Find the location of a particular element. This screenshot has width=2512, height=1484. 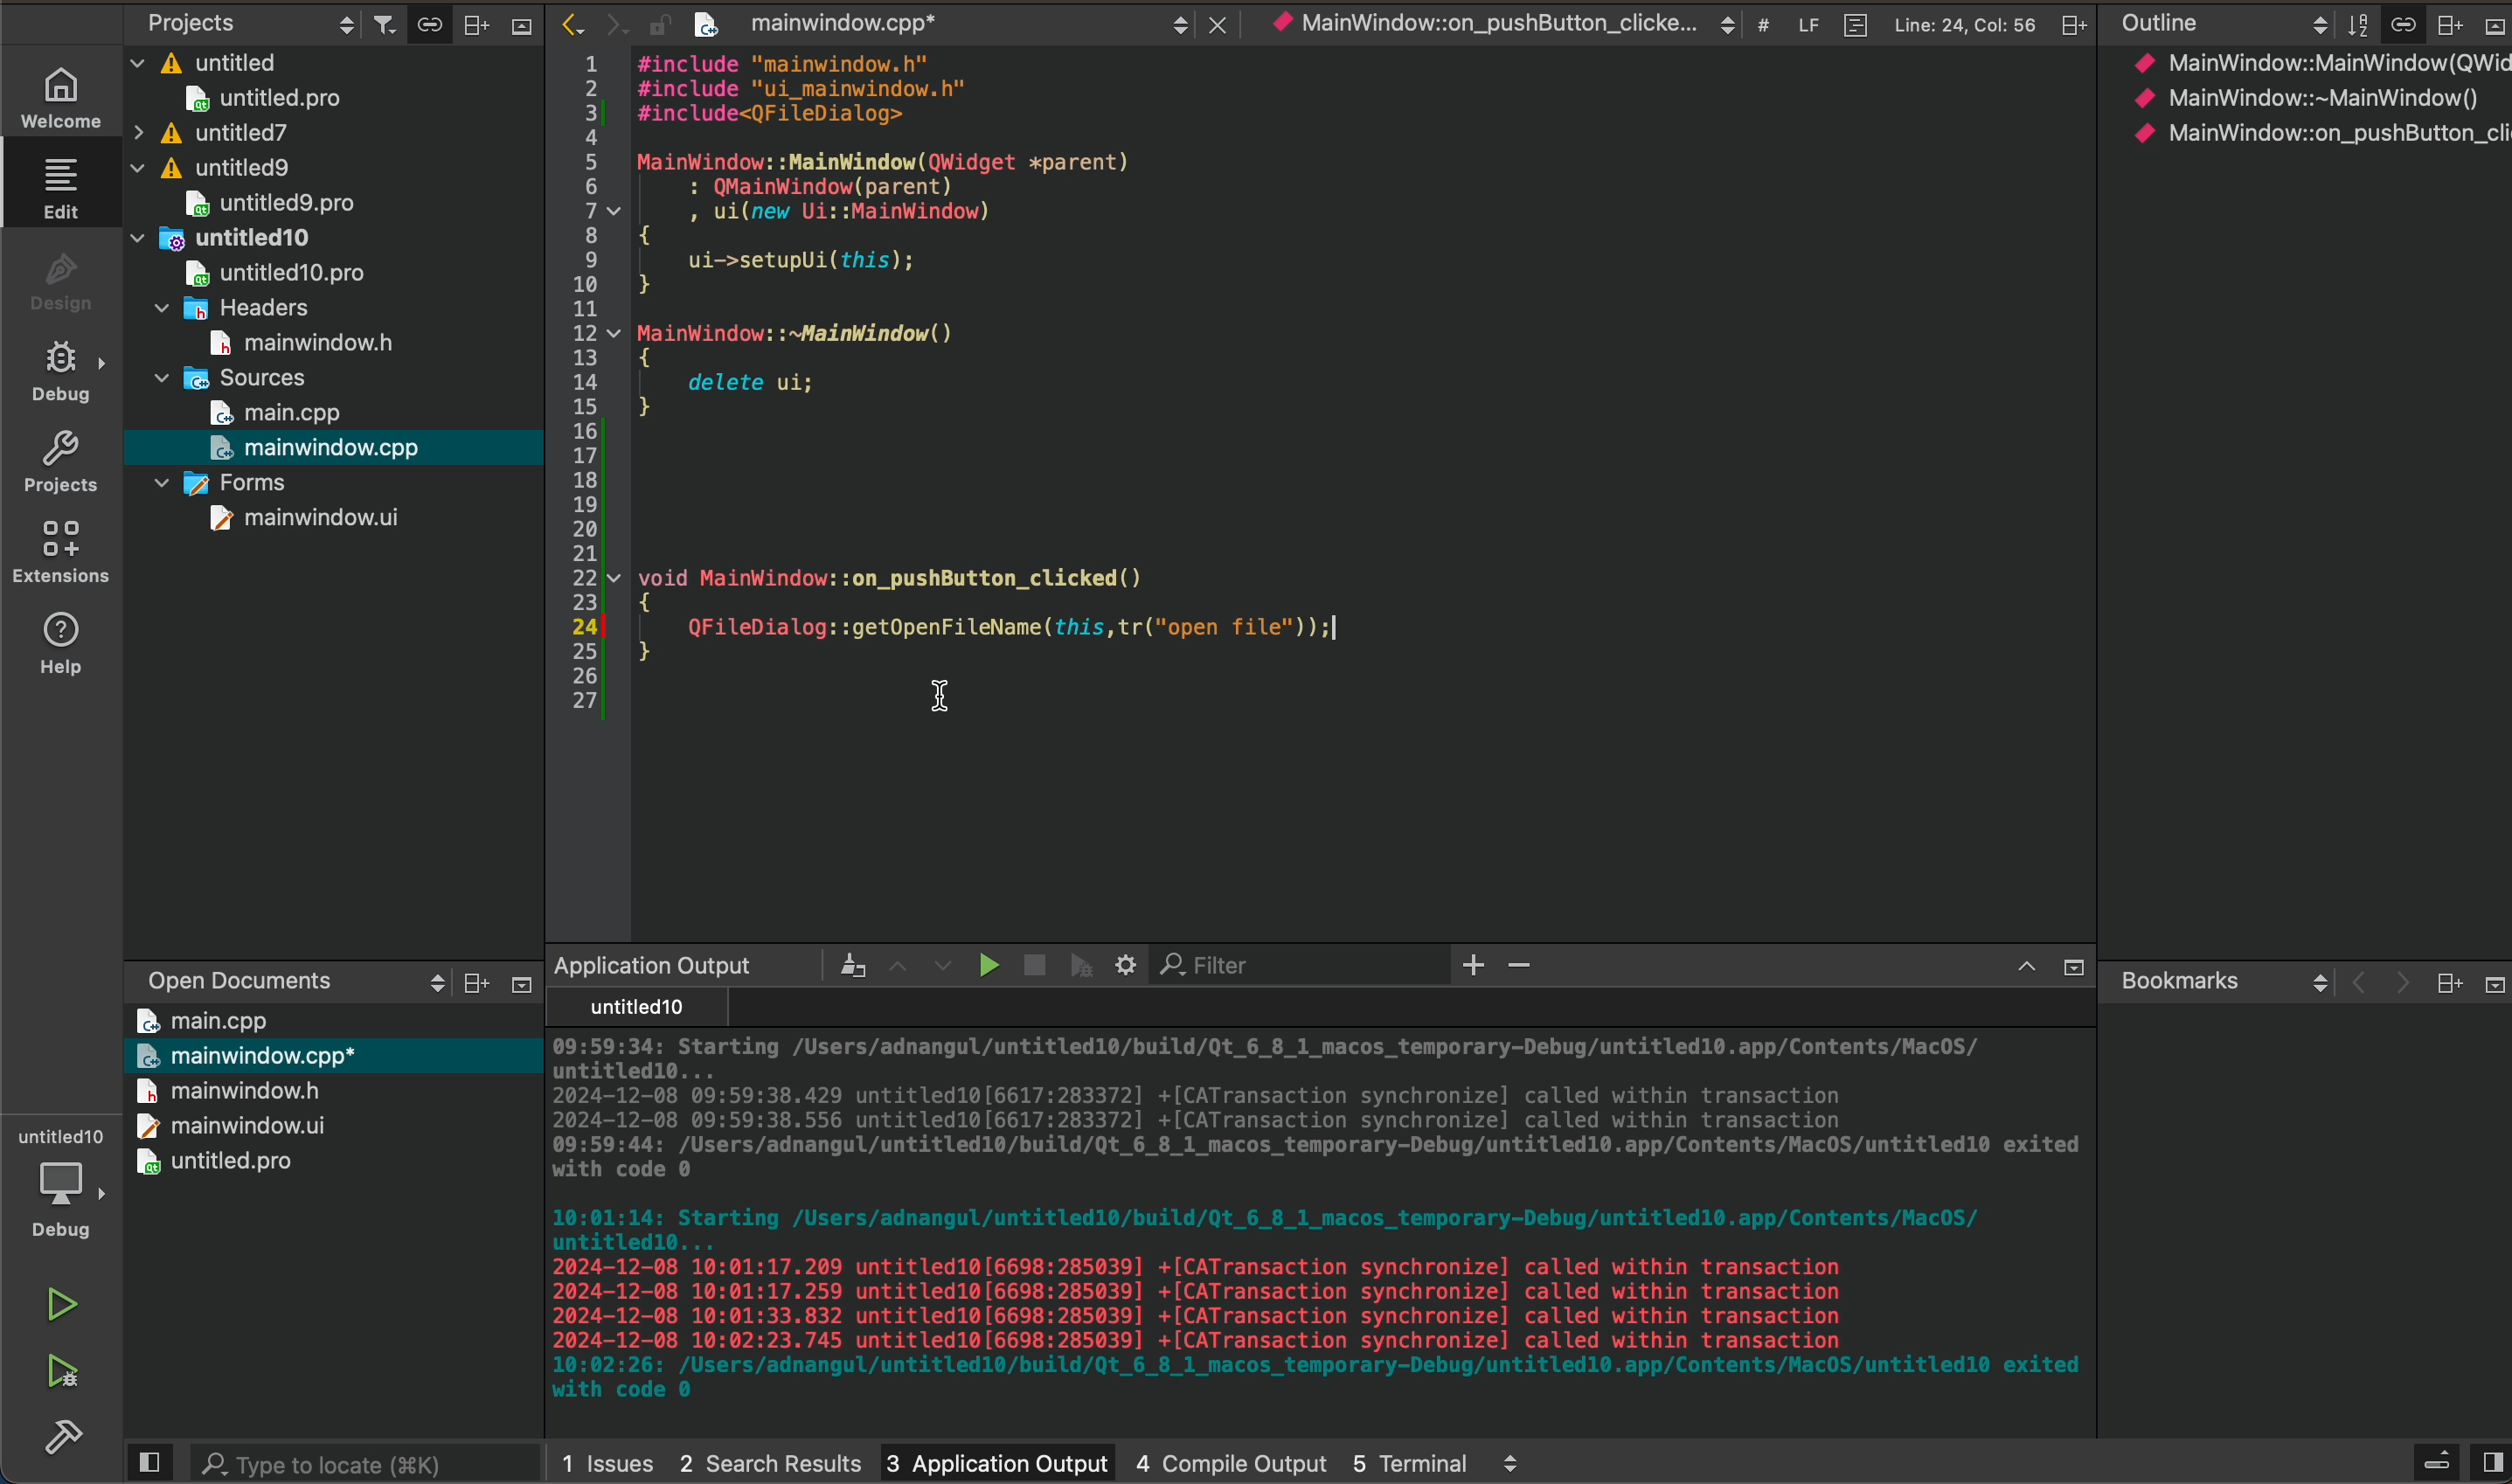

MainWindow::on is located at coordinates (1480, 26).